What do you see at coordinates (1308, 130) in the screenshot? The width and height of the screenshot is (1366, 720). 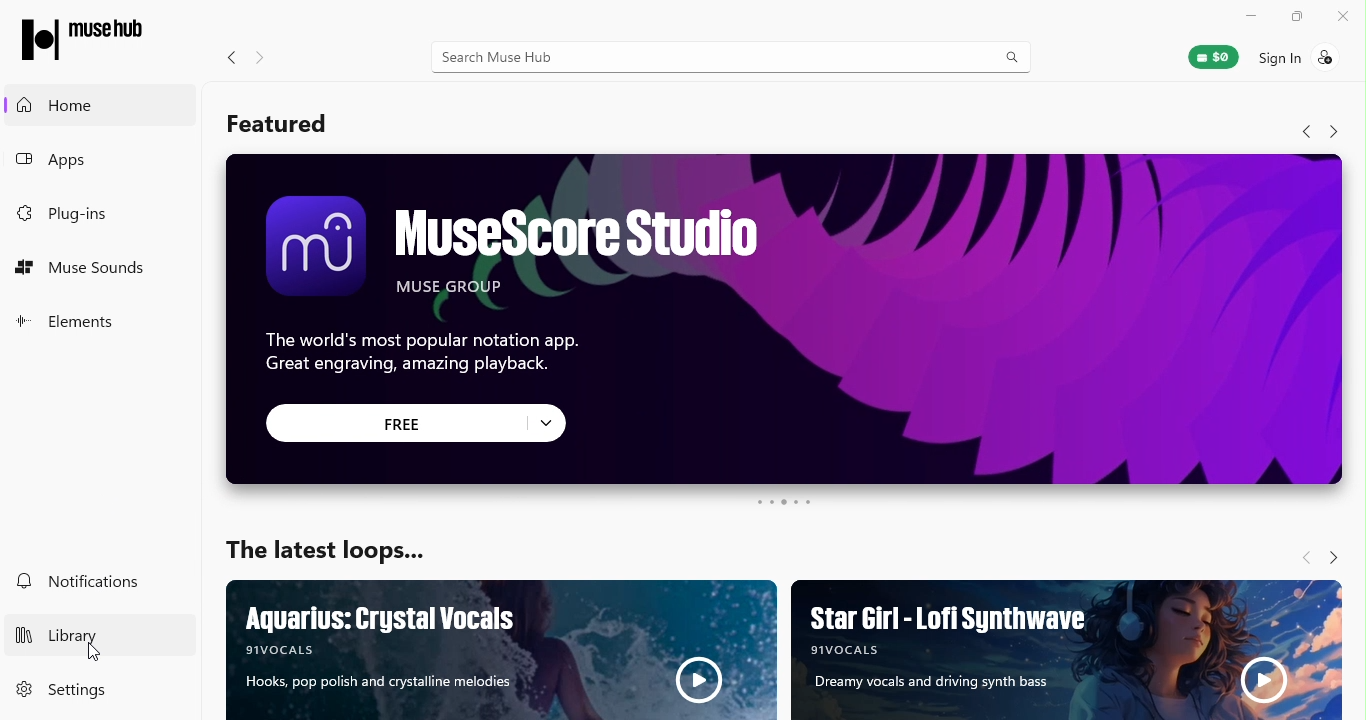 I see `Navigate back` at bounding box center [1308, 130].